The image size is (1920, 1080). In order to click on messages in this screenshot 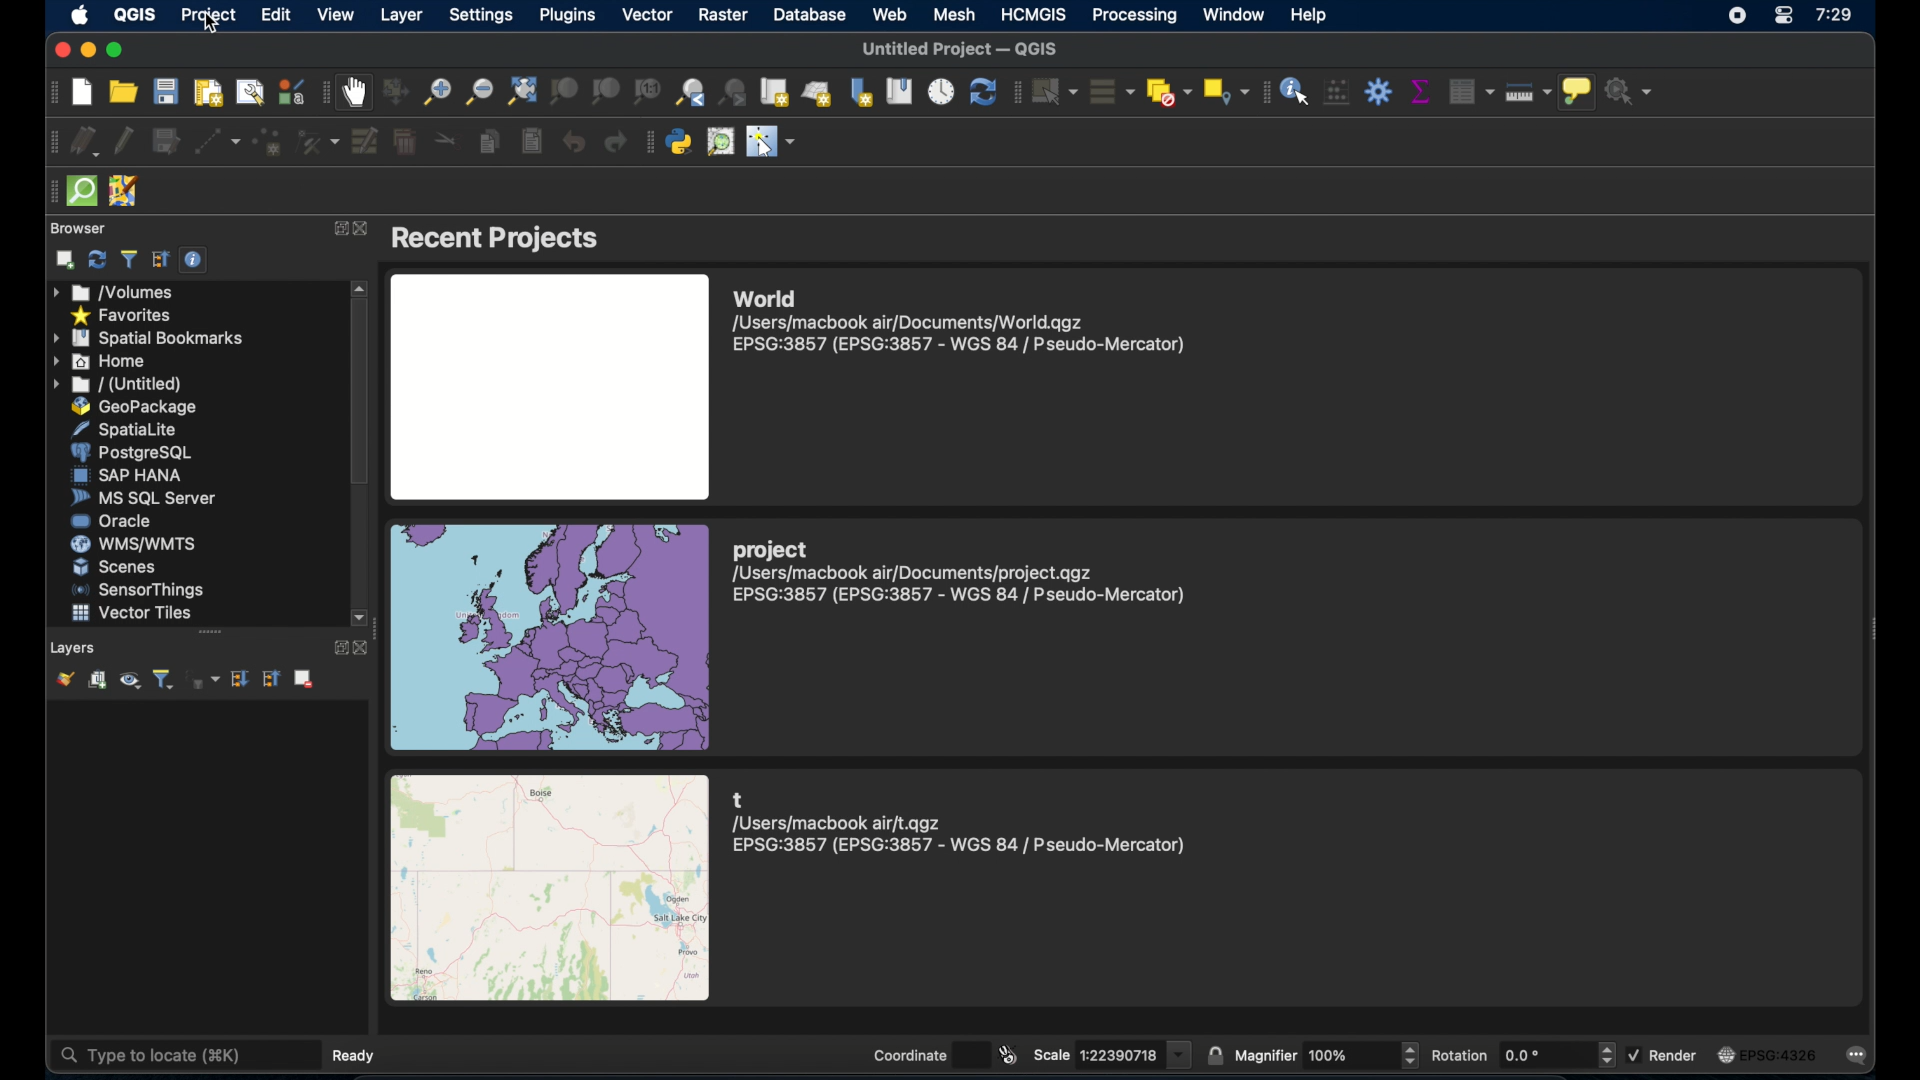, I will do `click(1861, 1058)`.